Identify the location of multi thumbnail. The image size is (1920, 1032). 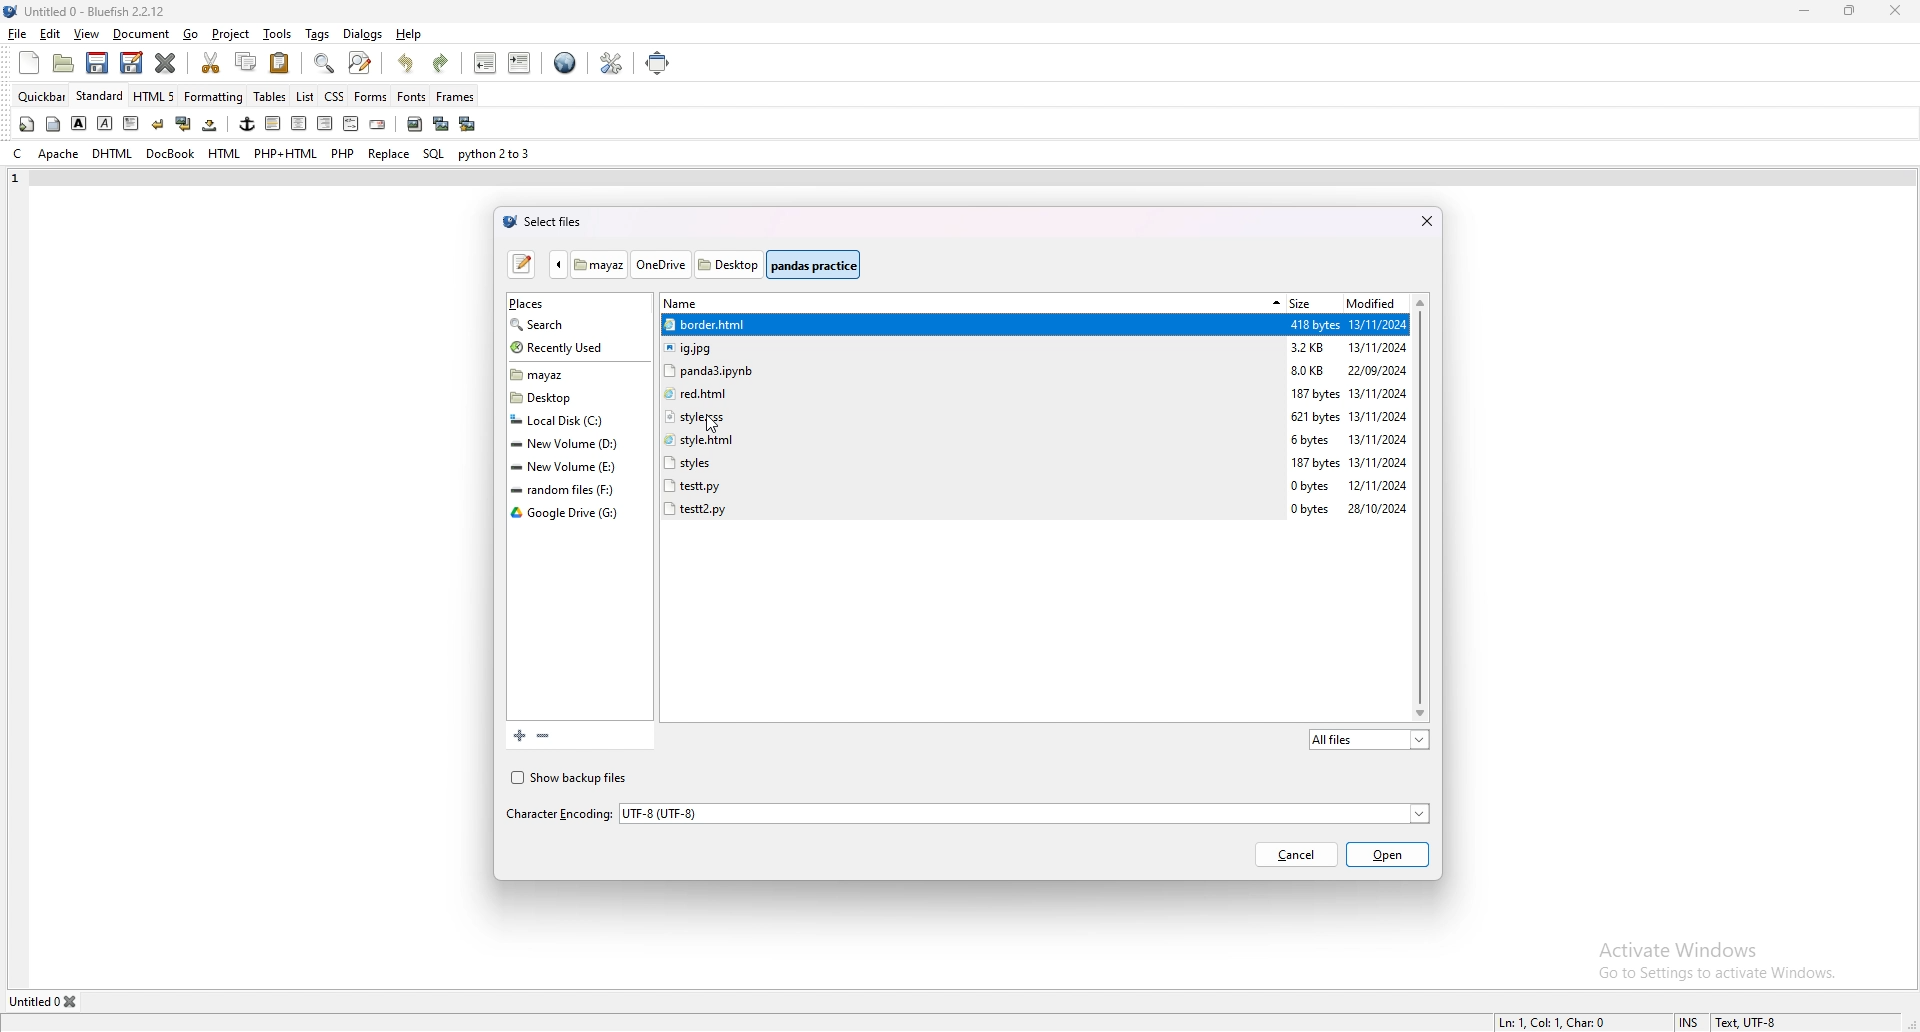
(468, 123).